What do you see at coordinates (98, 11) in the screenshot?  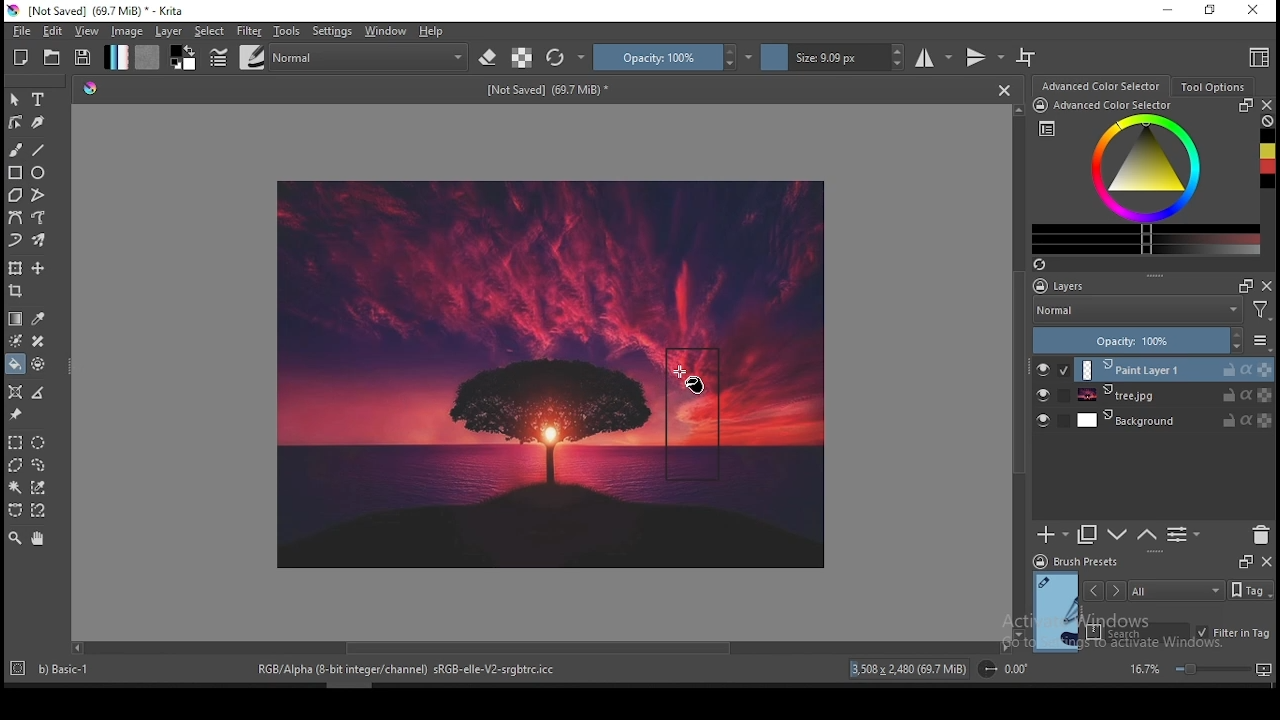 I see `icon and file name` at bounding box center [98, 11].